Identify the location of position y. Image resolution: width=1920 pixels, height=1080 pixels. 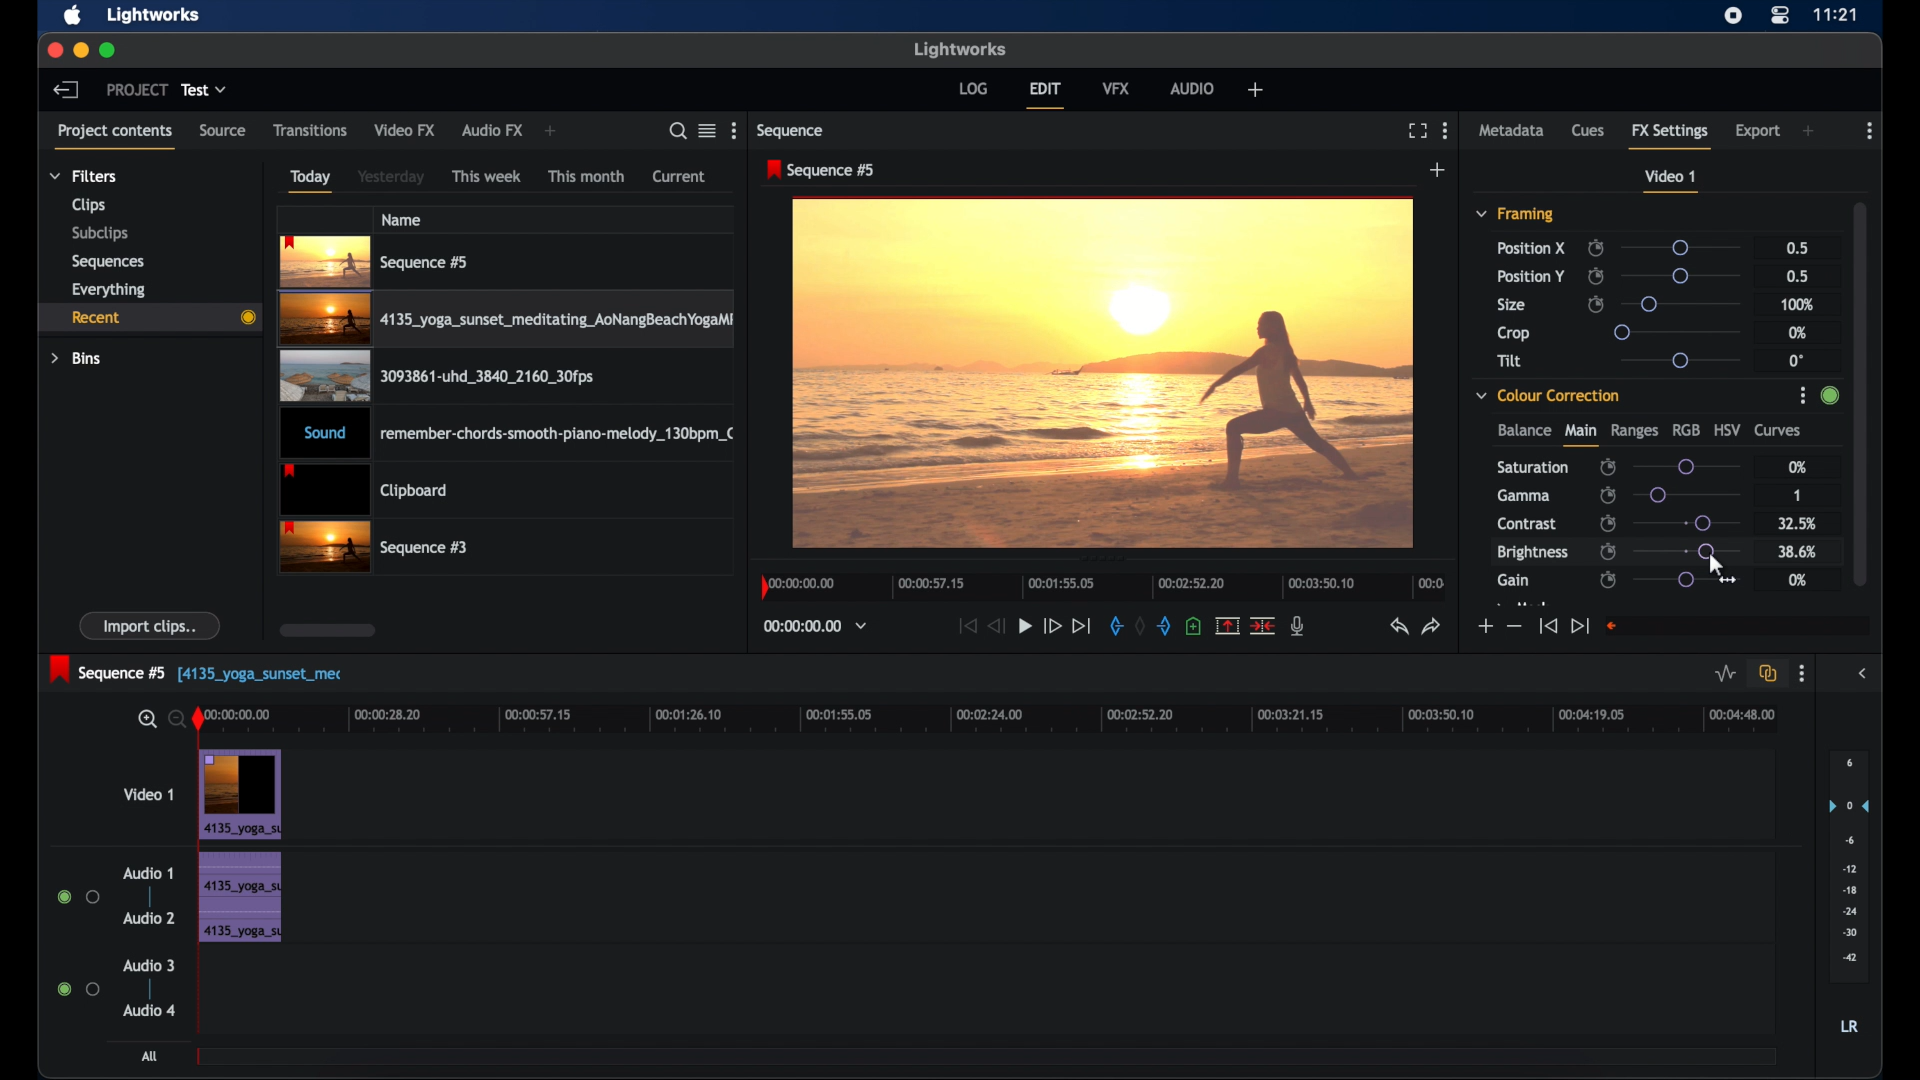
(1530, 276).